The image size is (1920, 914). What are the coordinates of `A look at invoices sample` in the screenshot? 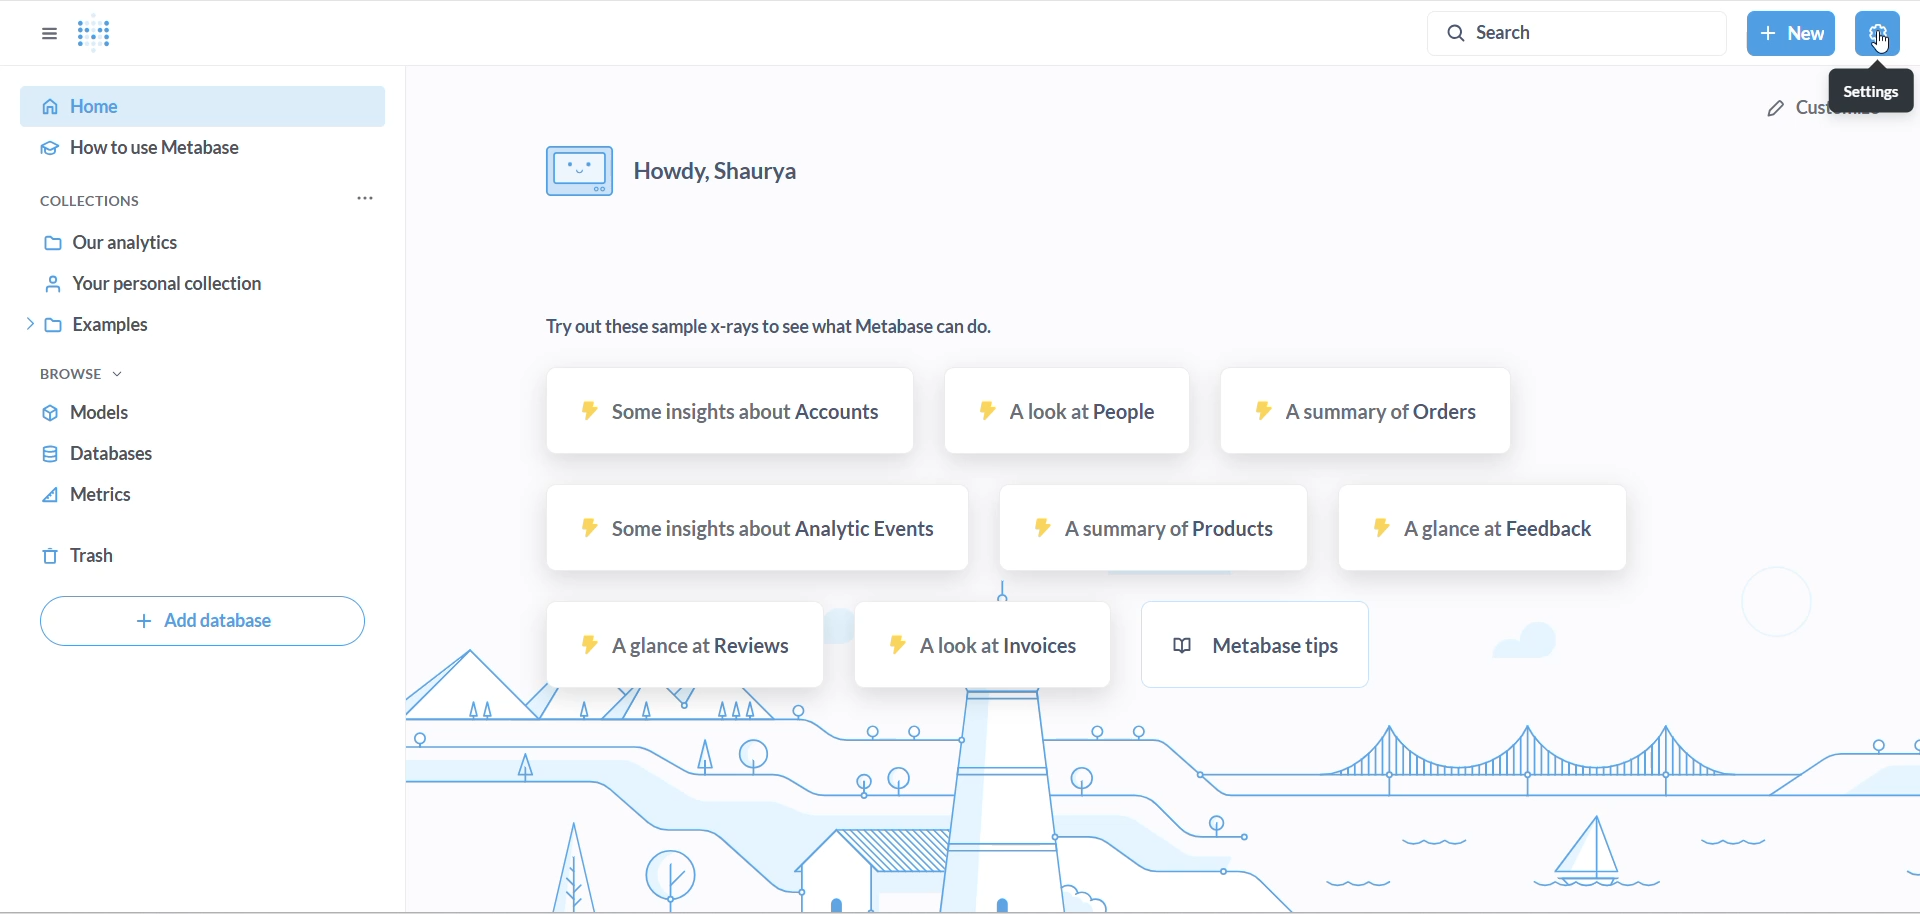 It's located at (987, 648).